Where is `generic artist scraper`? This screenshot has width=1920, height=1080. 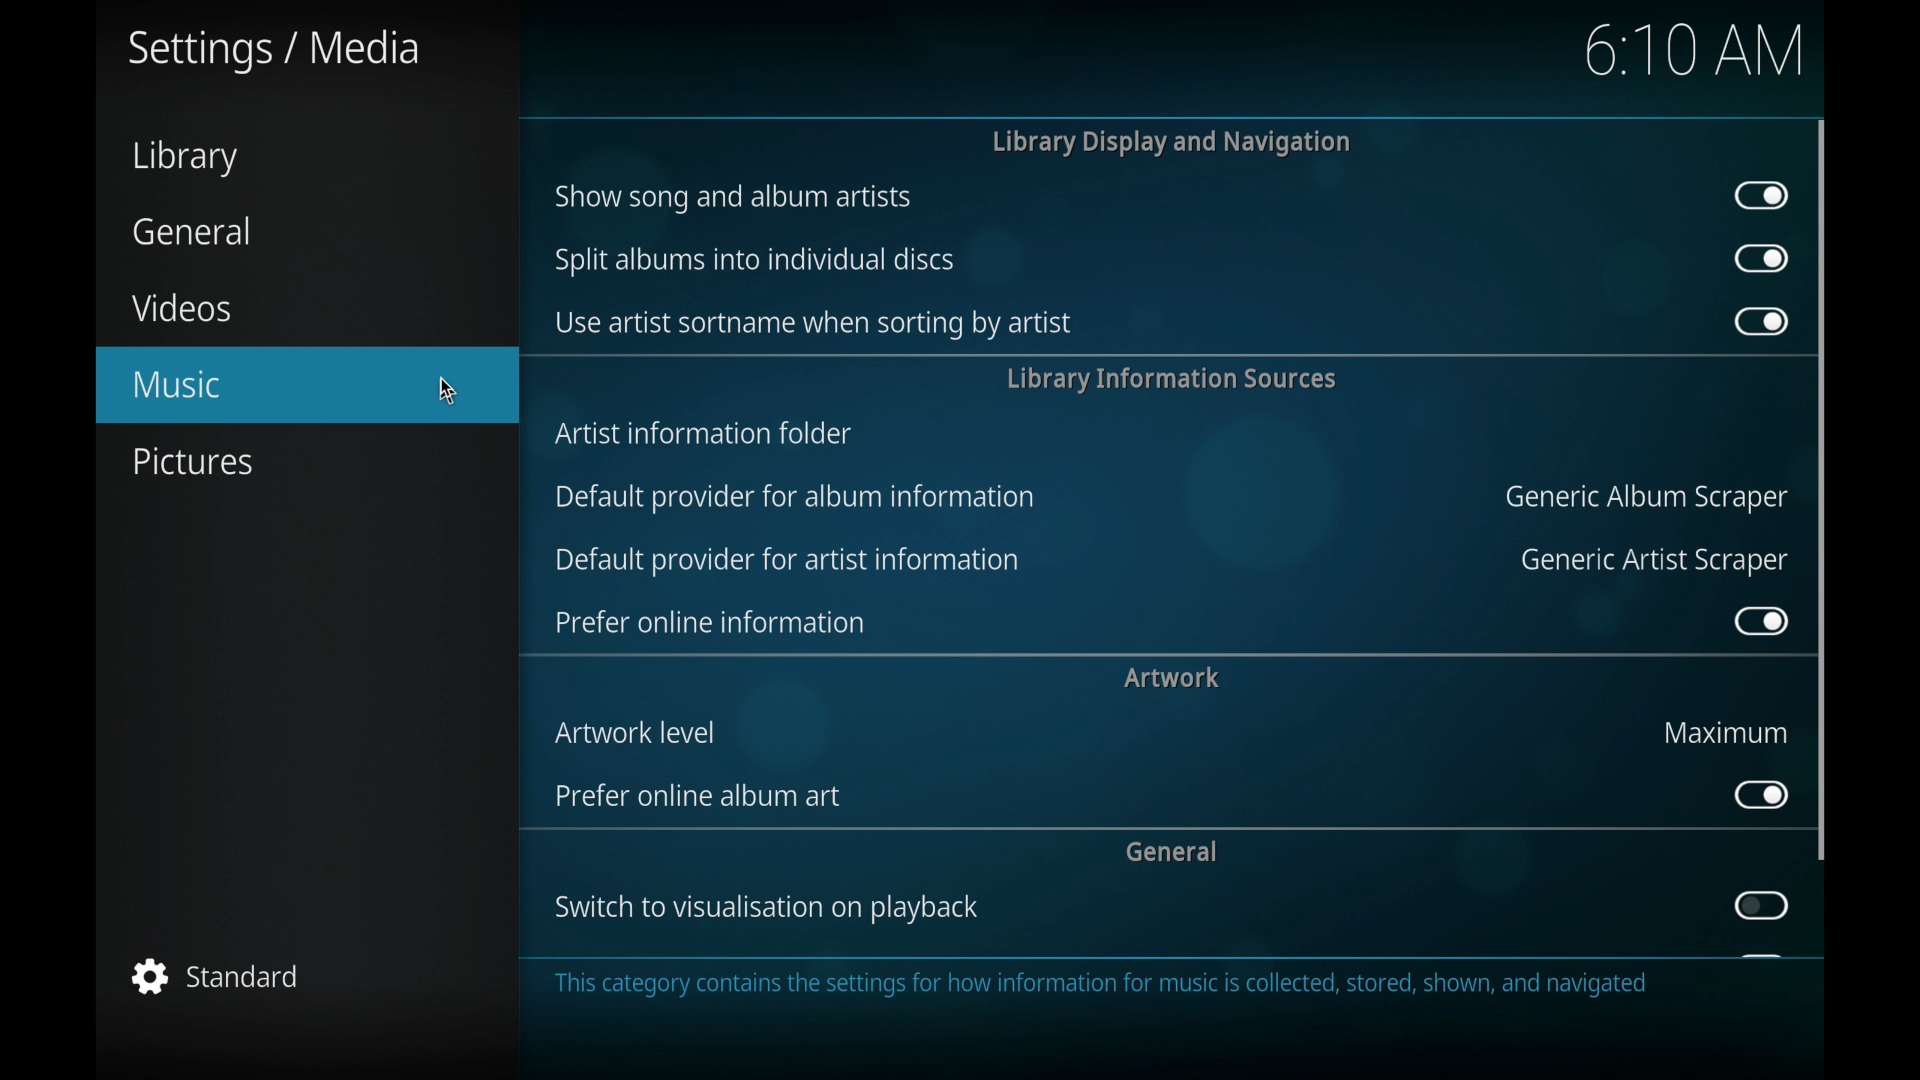 generic artist scraper is located at coordinates (1655, 561).